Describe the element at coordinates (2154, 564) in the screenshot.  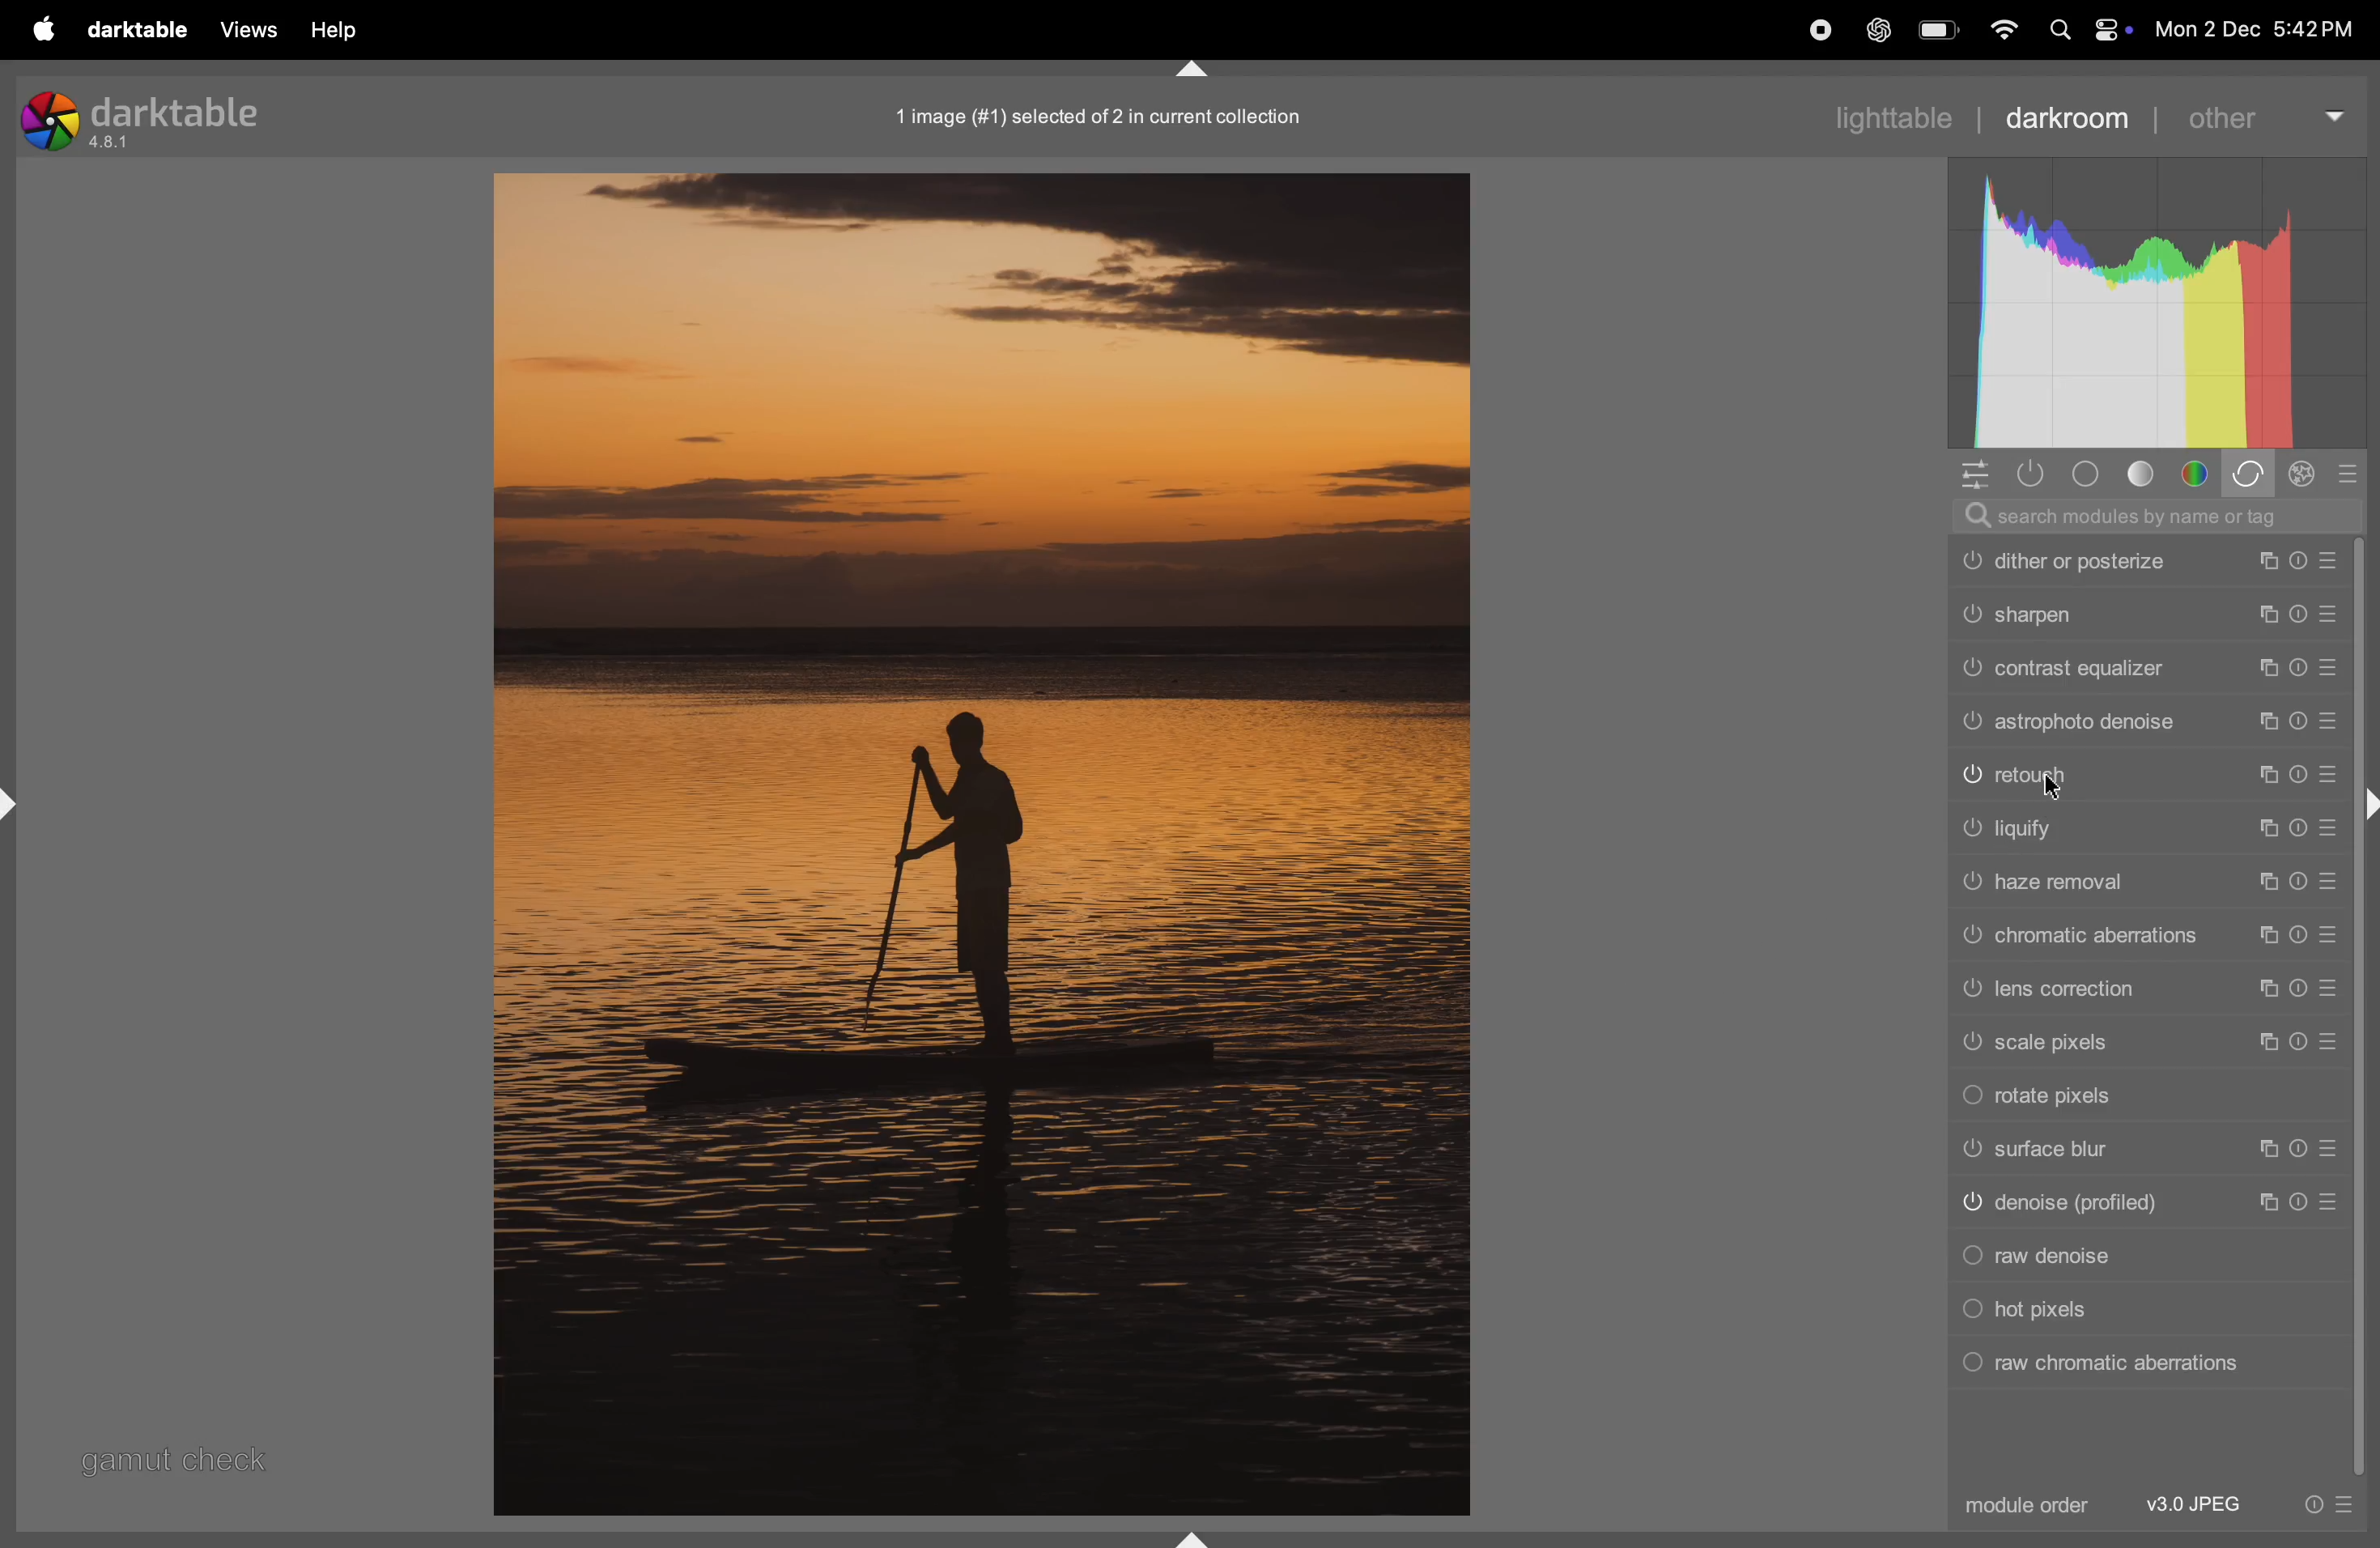
I see `differ or posterize` at that location.